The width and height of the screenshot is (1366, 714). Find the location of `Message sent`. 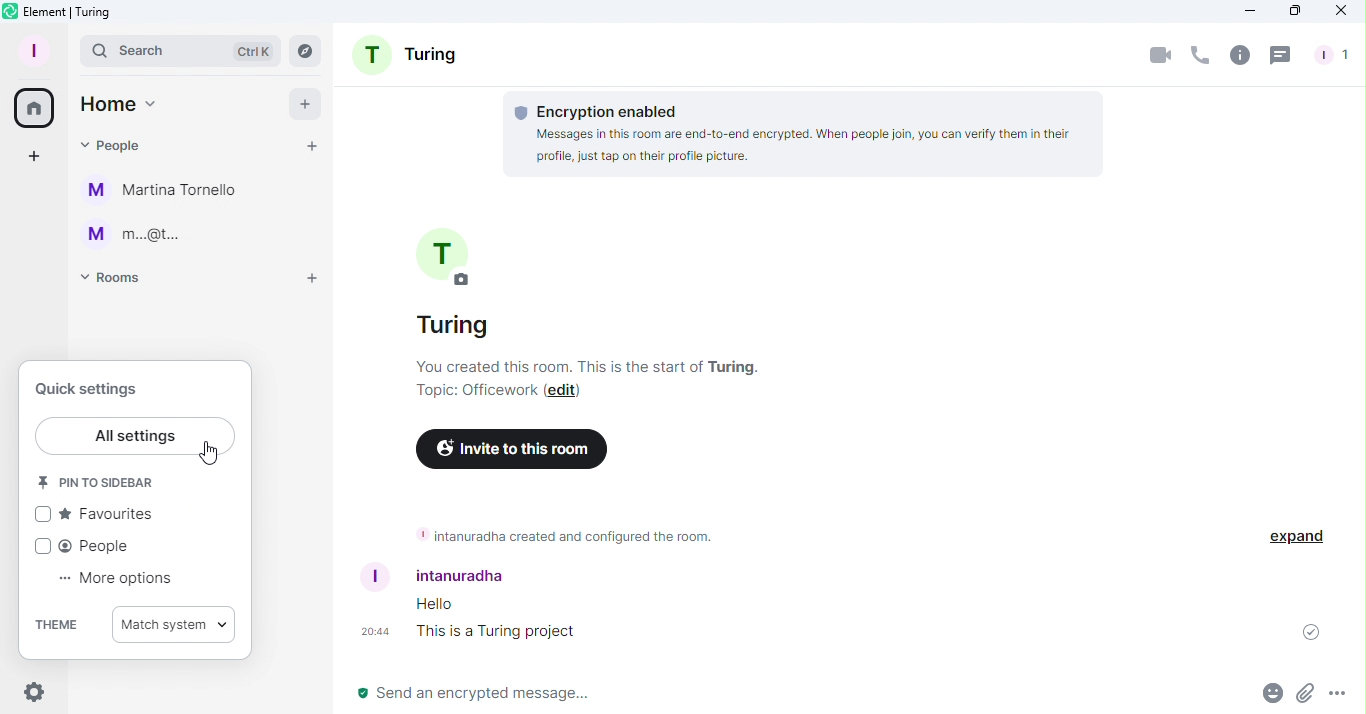

Message sent is located at coordinates (1312, 636).